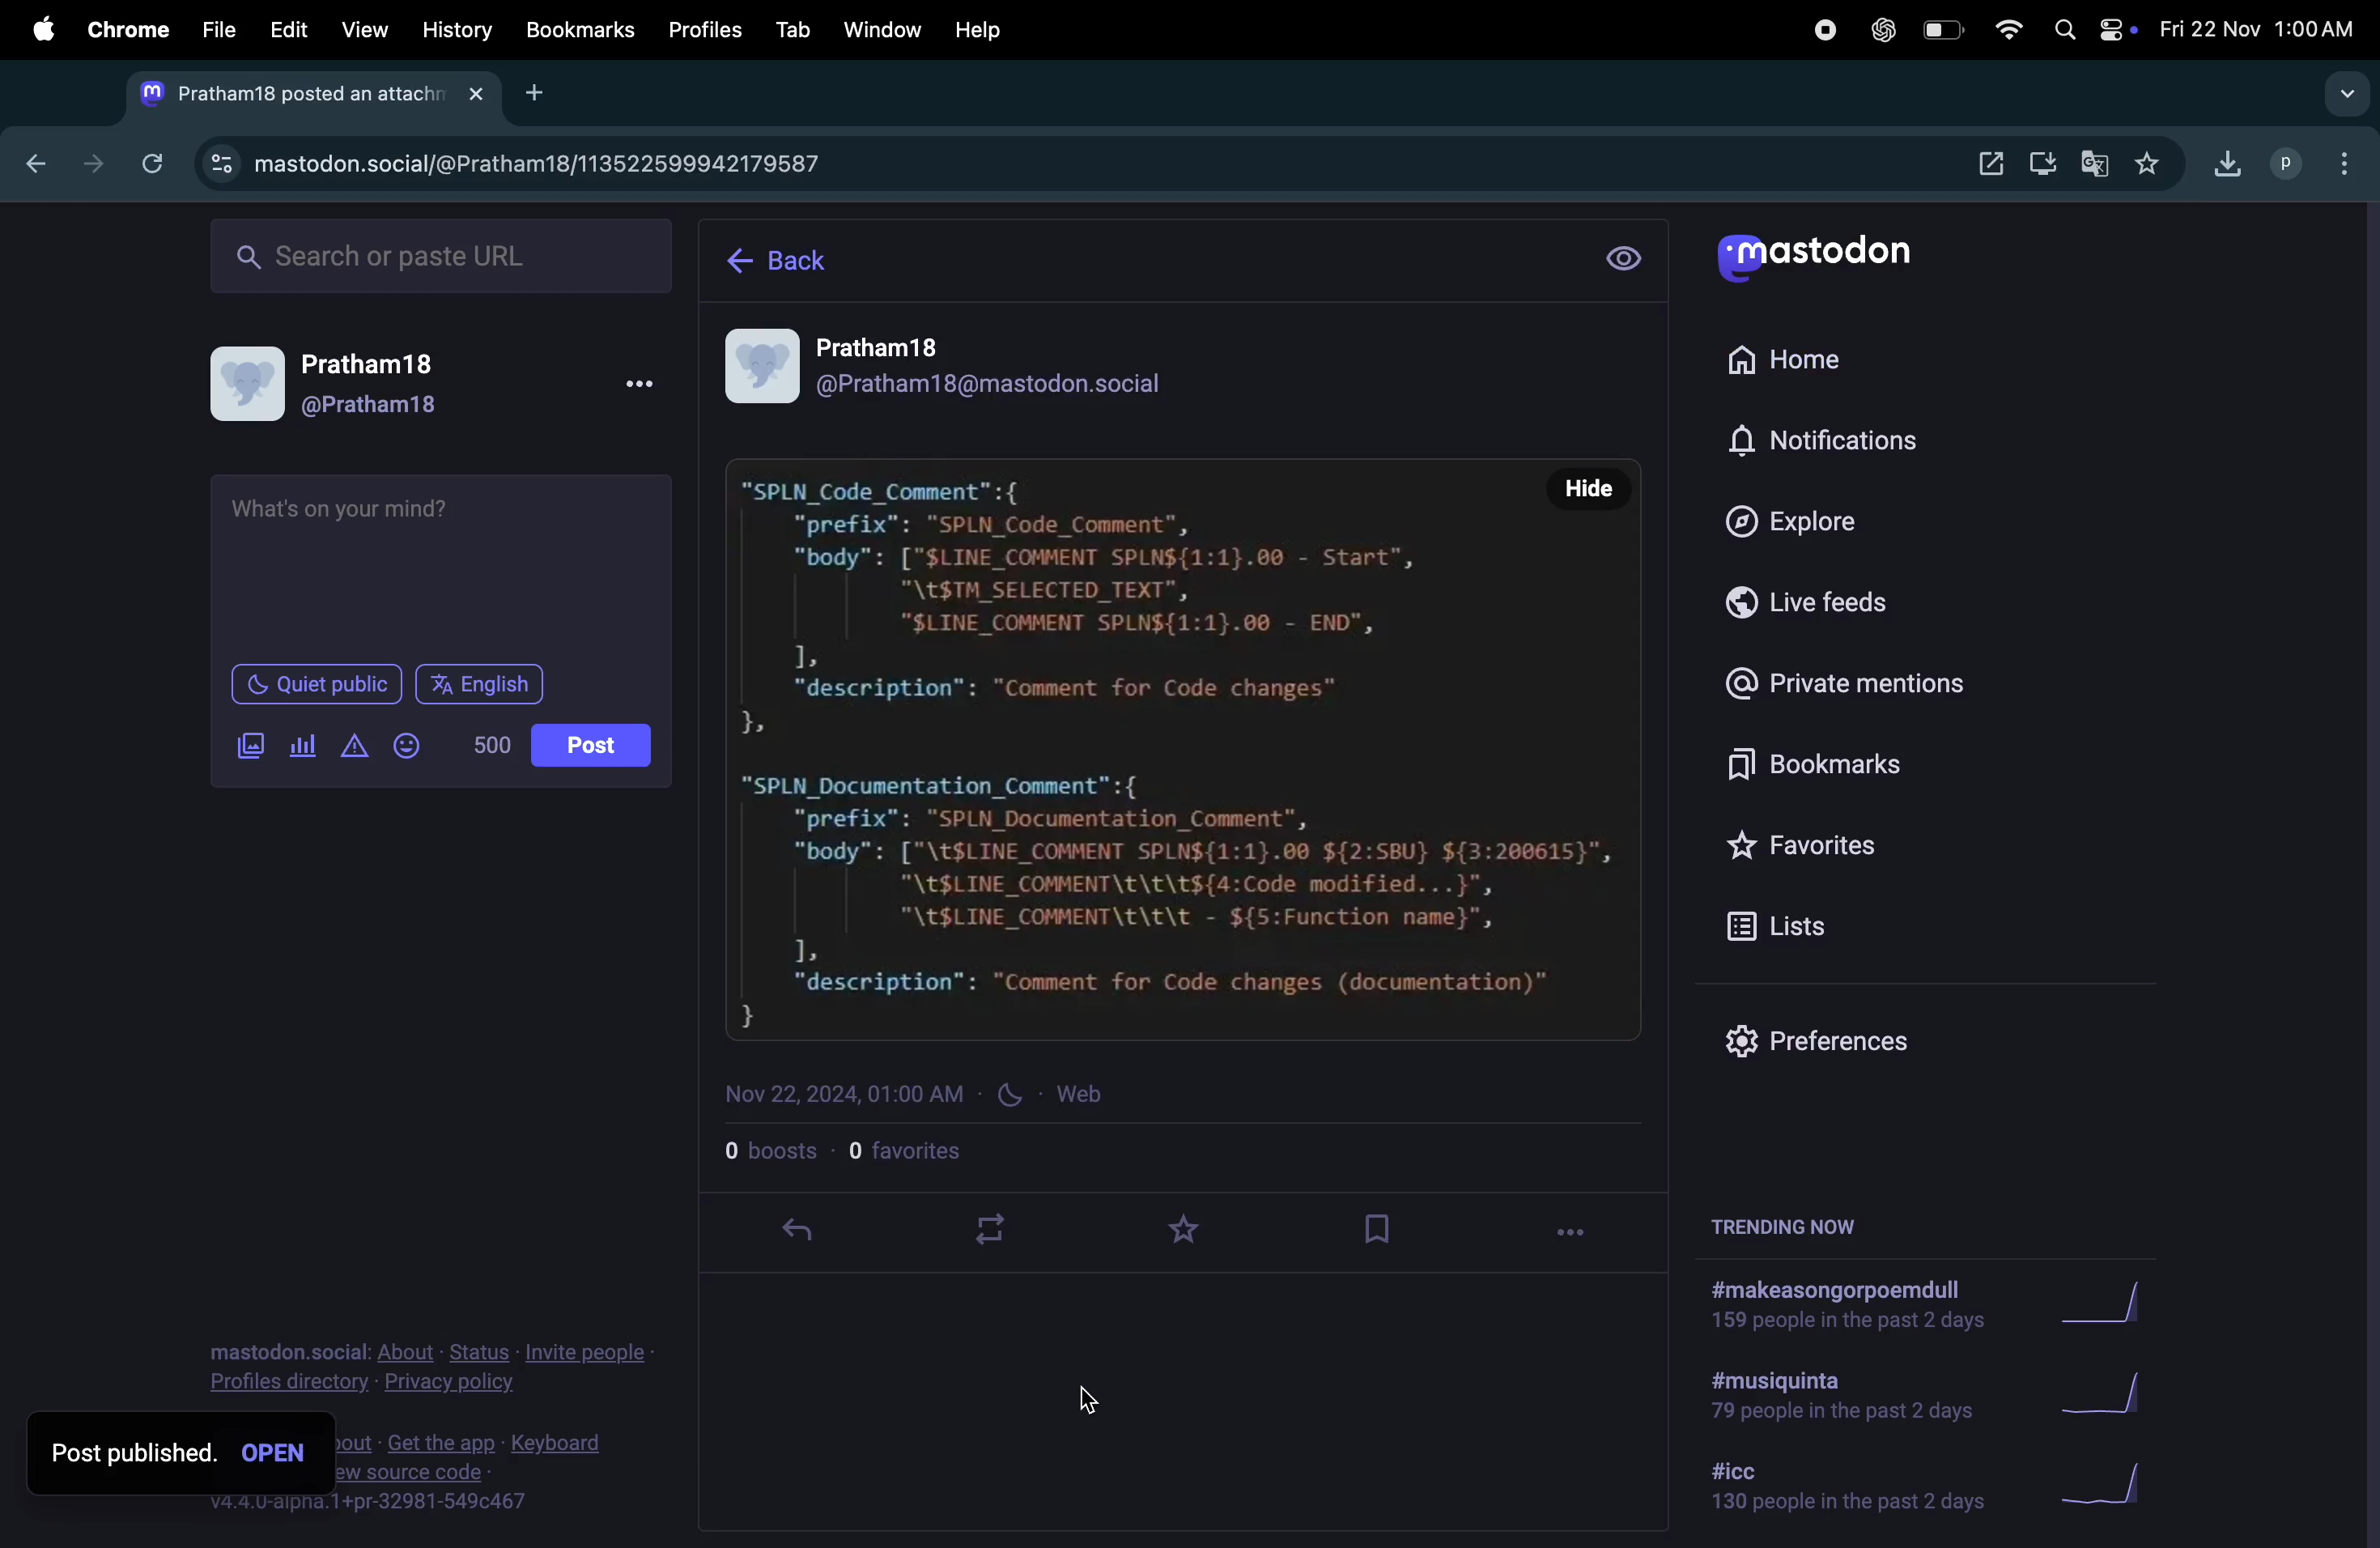 The image size is (2380, 1548). What do you see at coordinates (1844, 1035) in the screenshot?
I see `prefrences` at bounding box center [1844, 1035].